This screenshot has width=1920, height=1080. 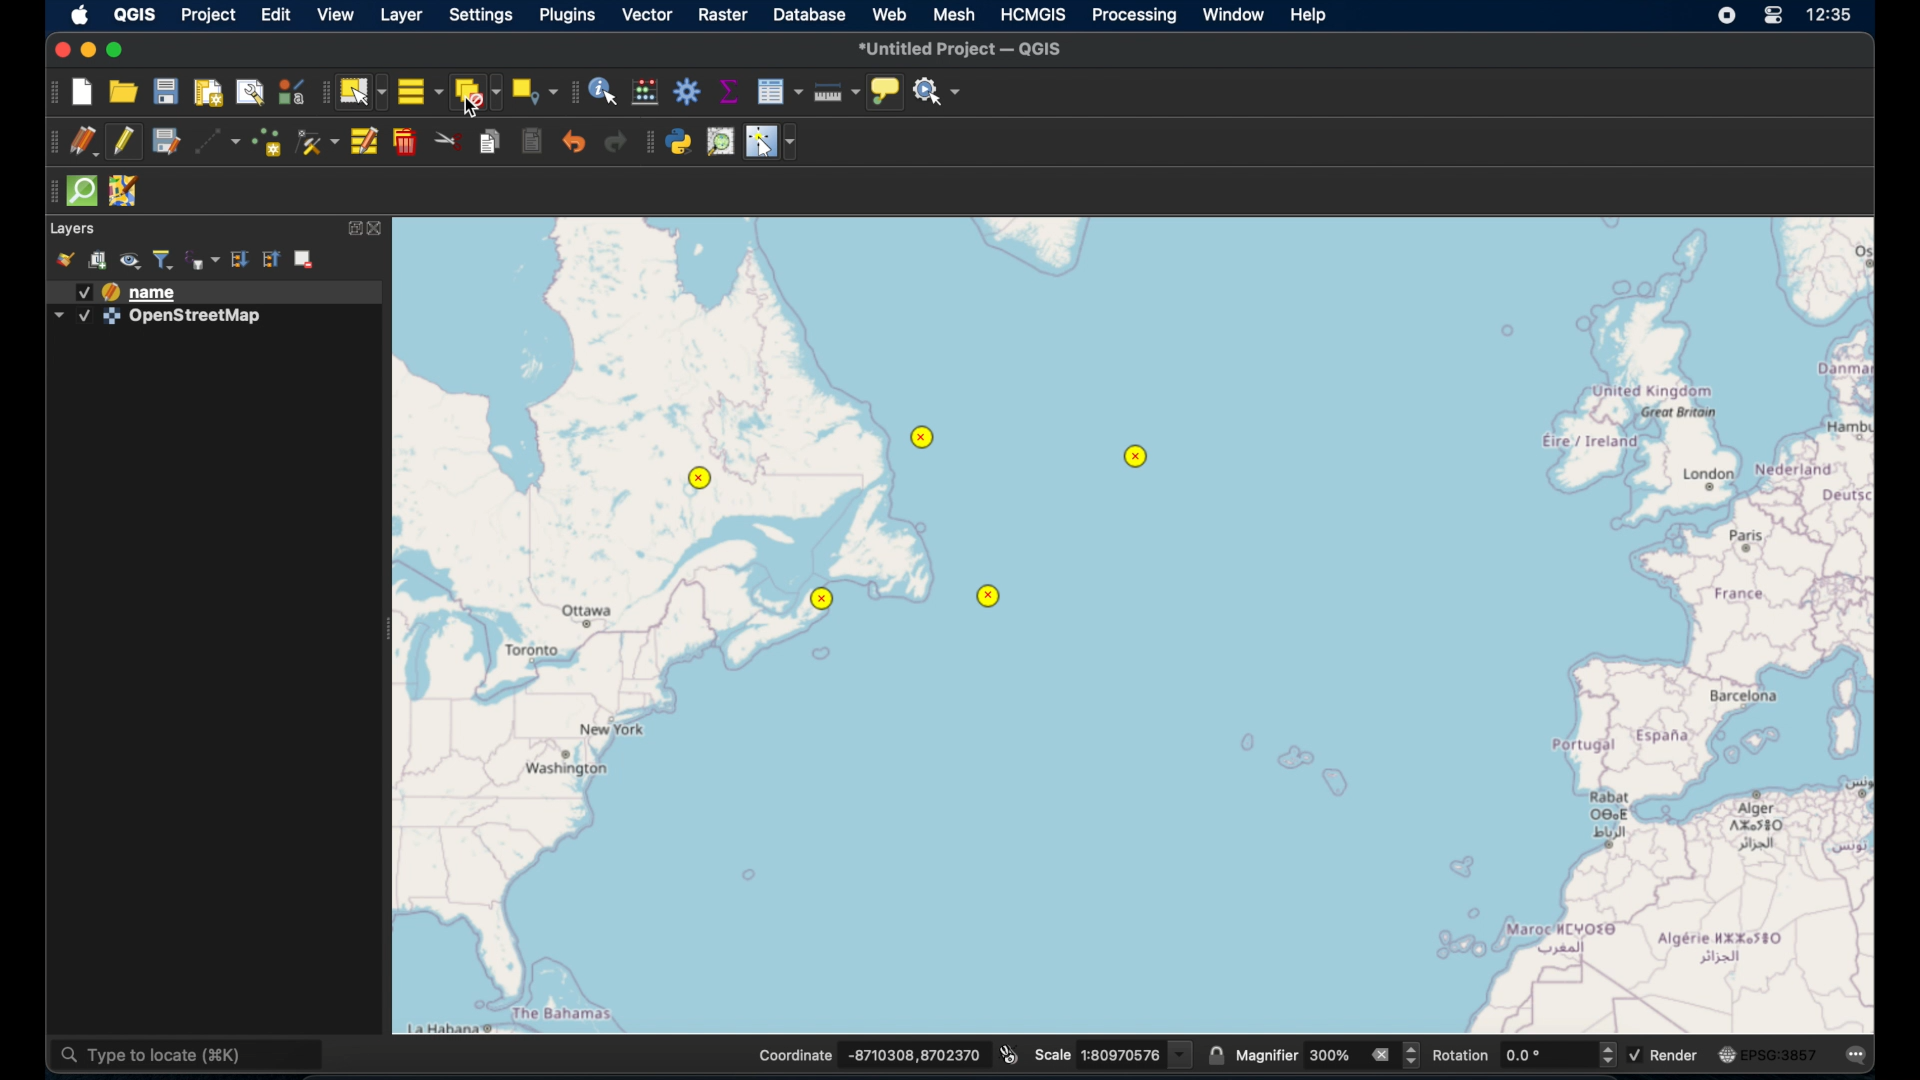 I want to click on python console, so click(x=680, y=143).